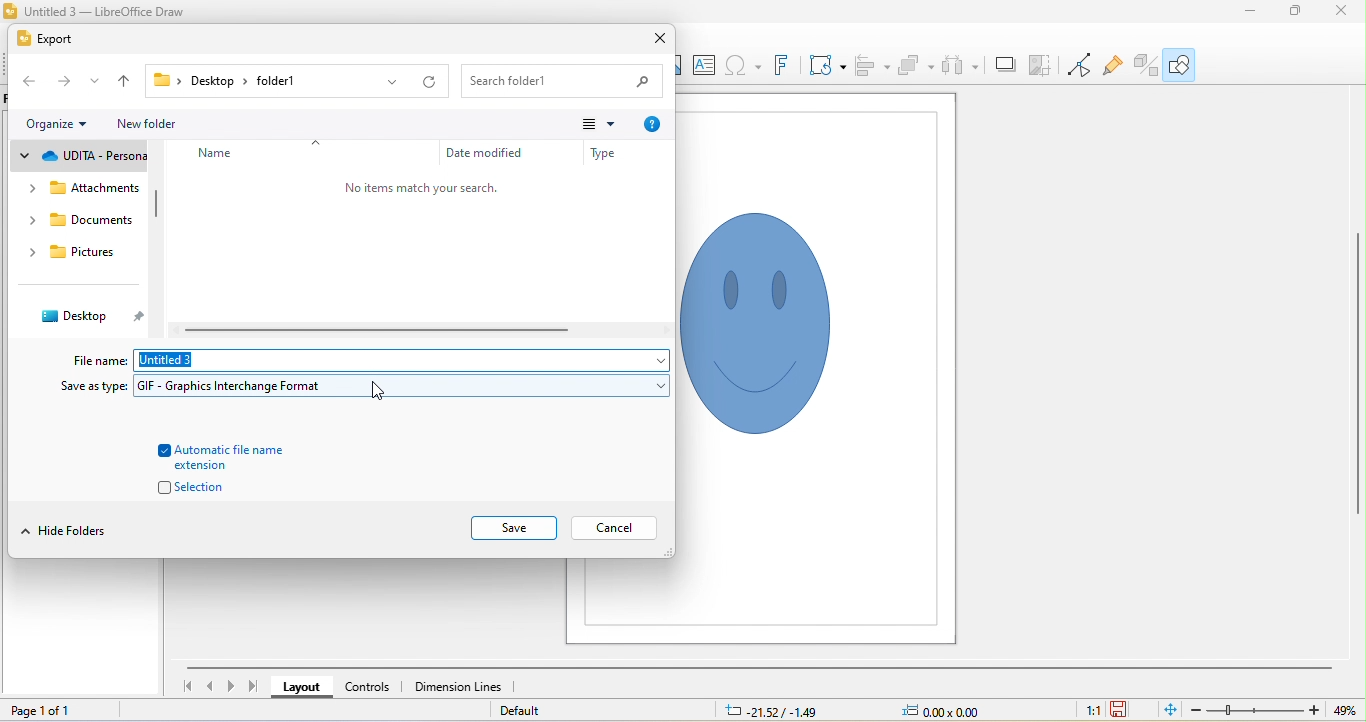 Image resolution: width=1366 pixels, height=722 pixels. Describe the element at coordinates (395, 84) in the screenshot. I see `drop down` at that location.